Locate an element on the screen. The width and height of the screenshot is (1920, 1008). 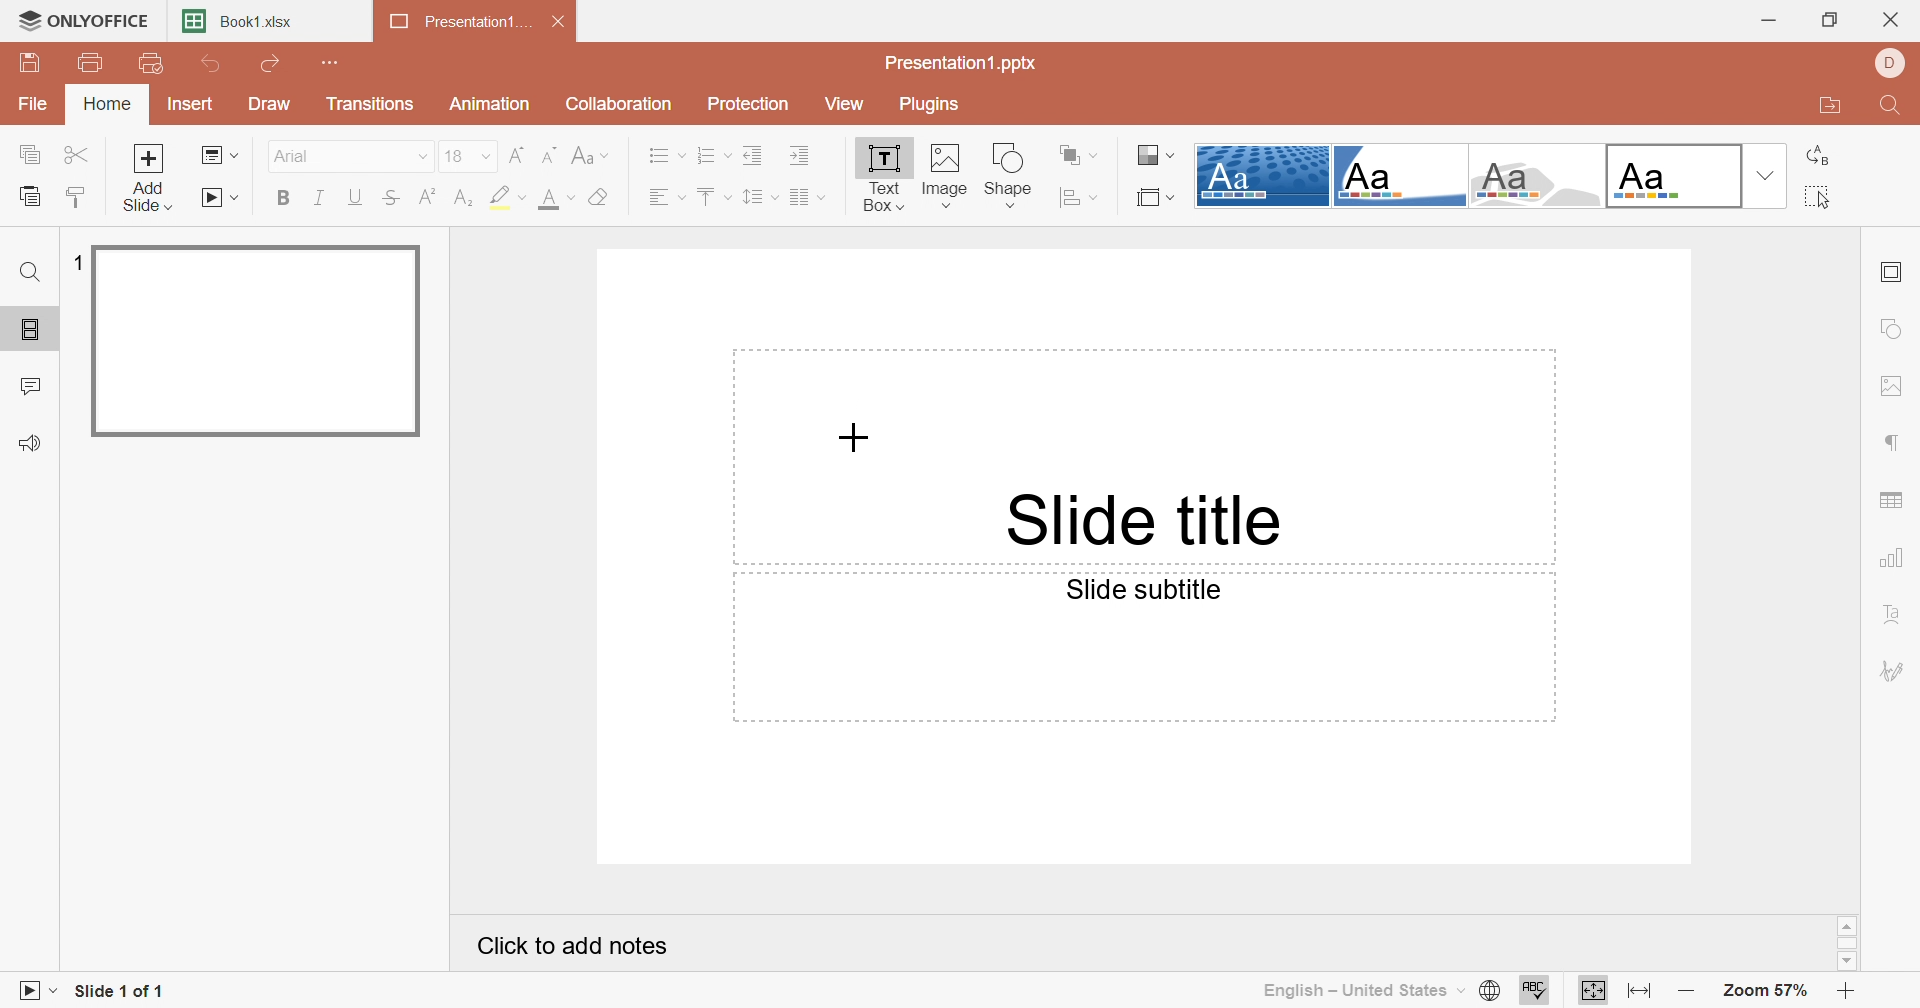
Presentation1.pptx is located at coordinates (961, 65).